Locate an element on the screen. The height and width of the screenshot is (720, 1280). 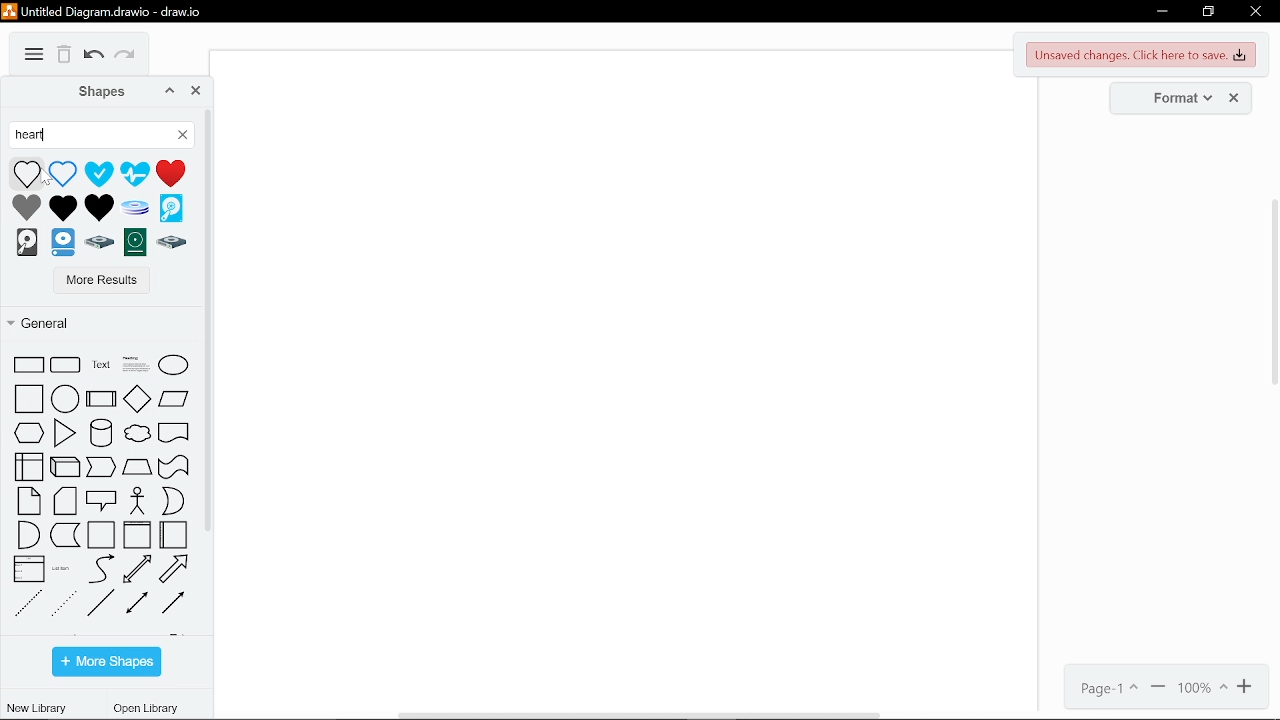
rectangle is located at coordinates (28, 363).